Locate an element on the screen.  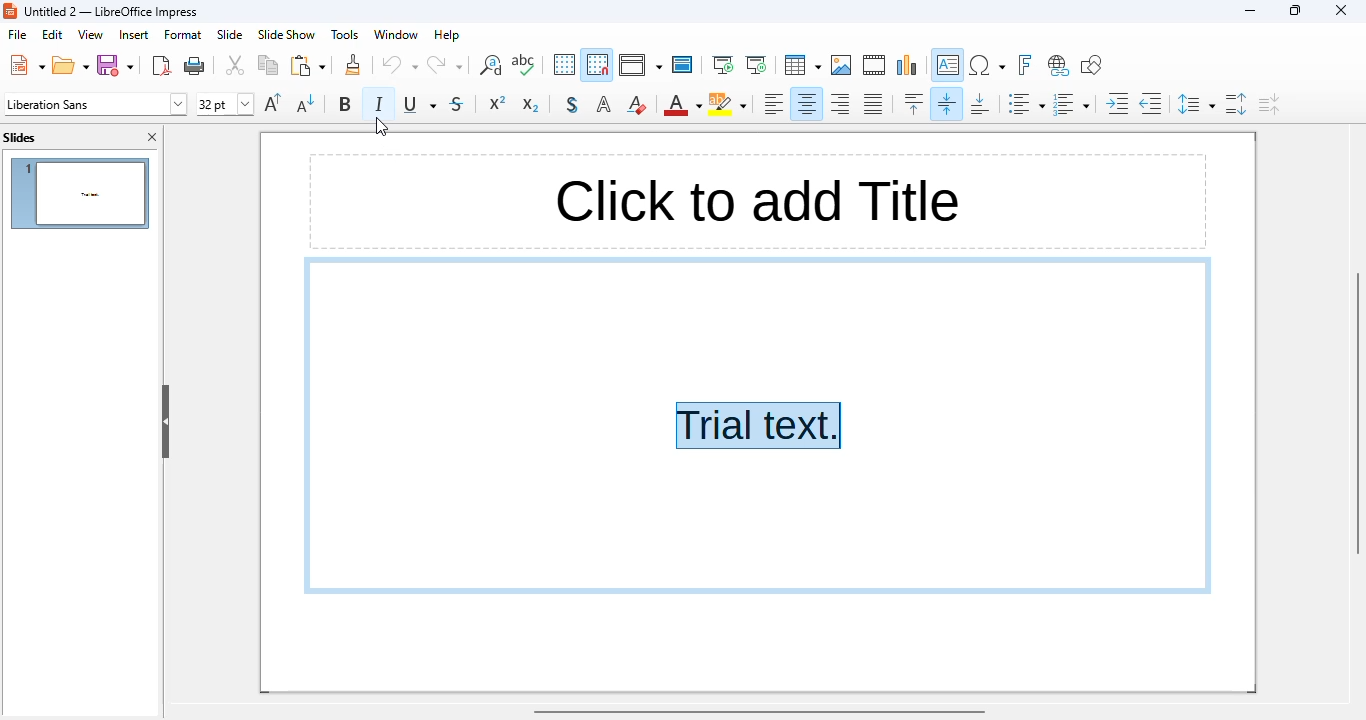
align top is located at coordinates (914, 103).